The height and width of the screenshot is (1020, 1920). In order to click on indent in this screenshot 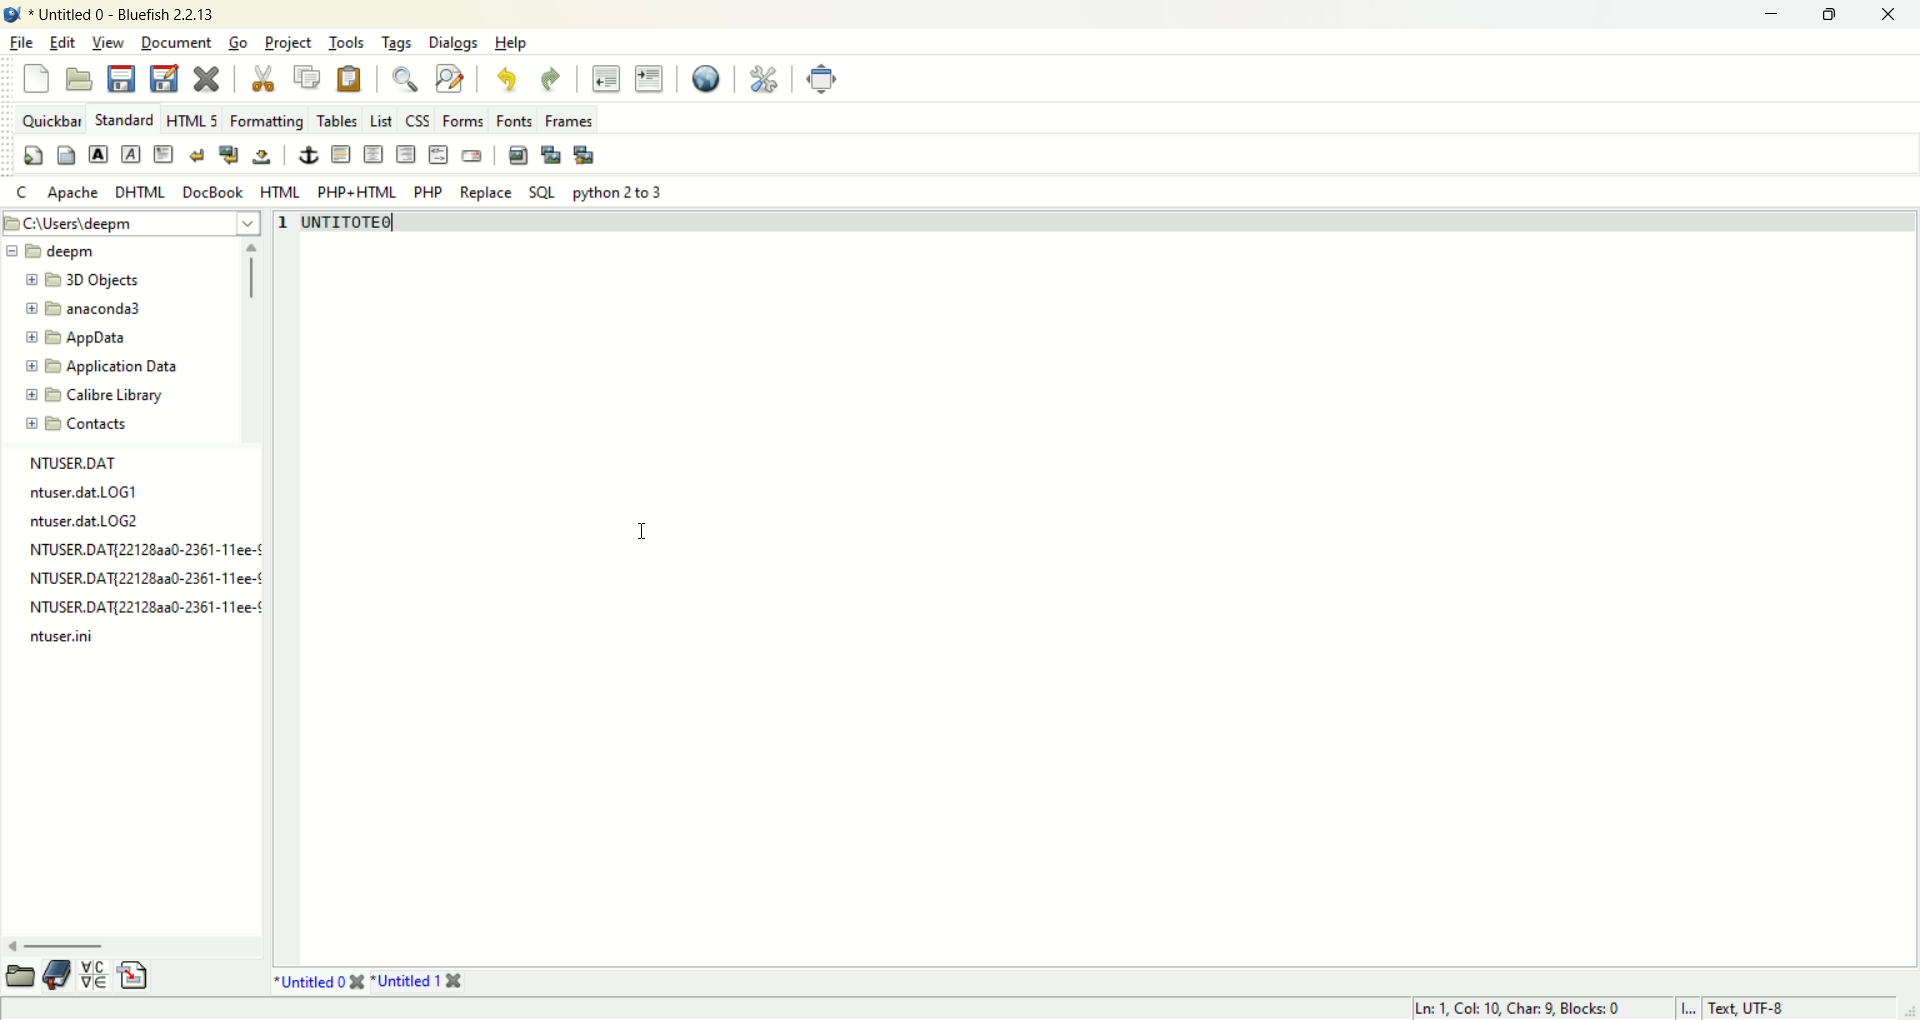, I will do `click(653, 78)`.